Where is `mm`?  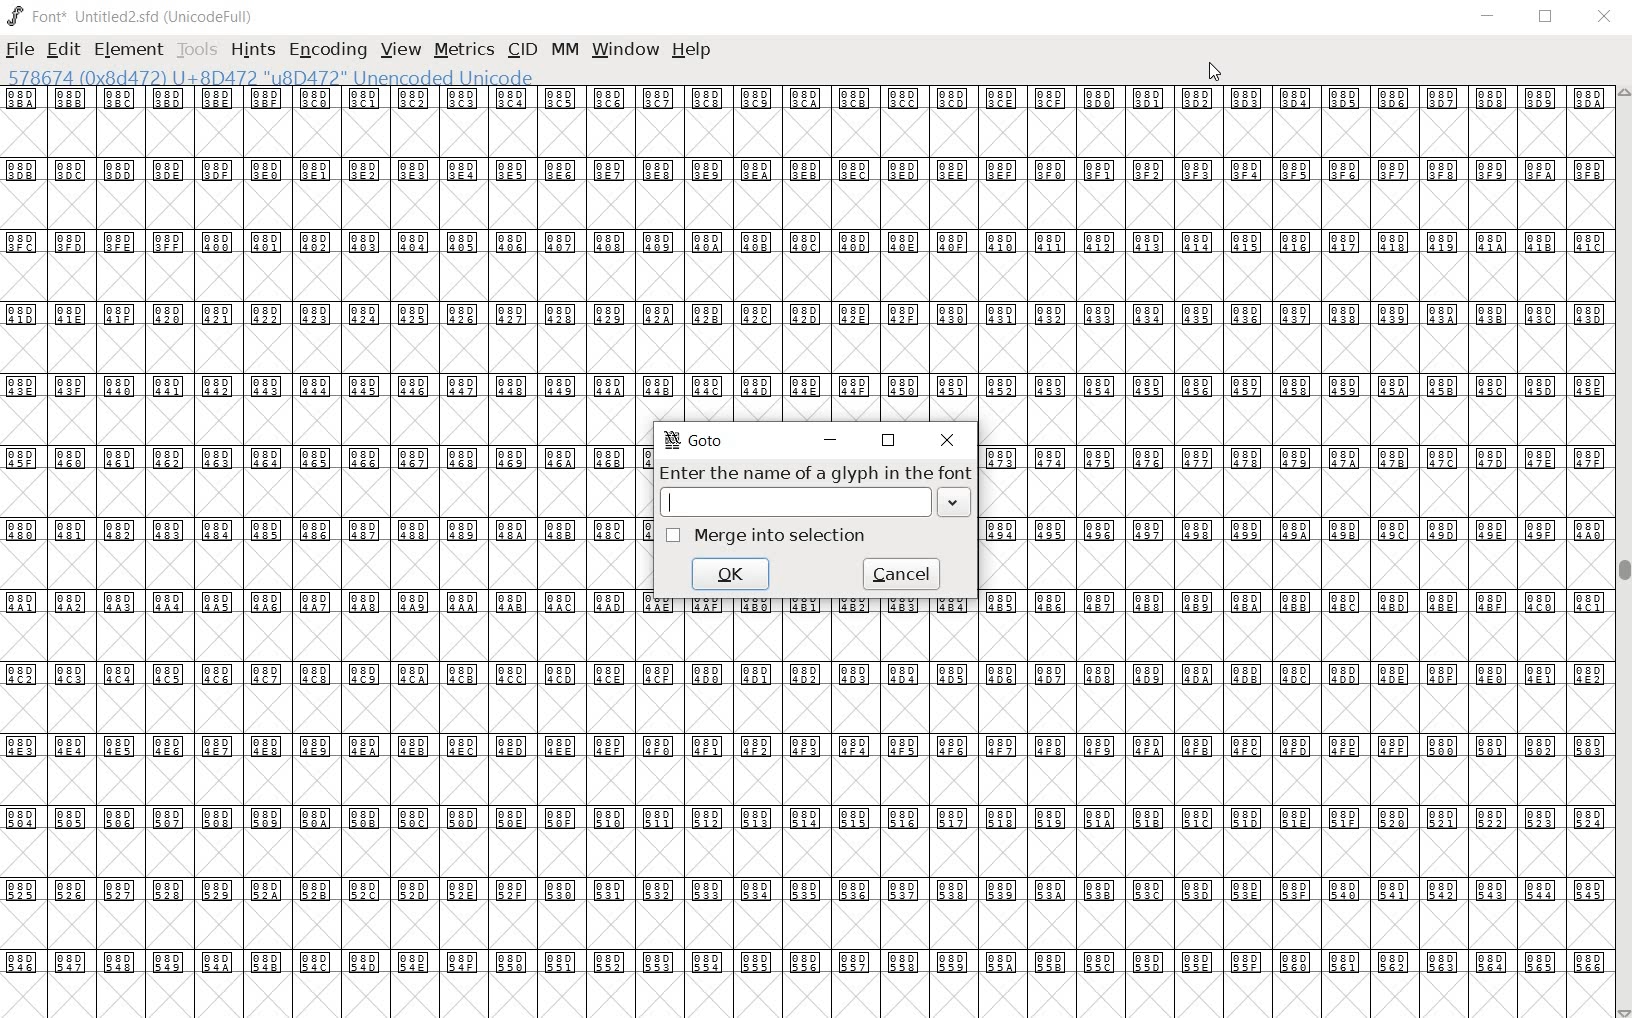
mm is located at coordinates (562, 49).